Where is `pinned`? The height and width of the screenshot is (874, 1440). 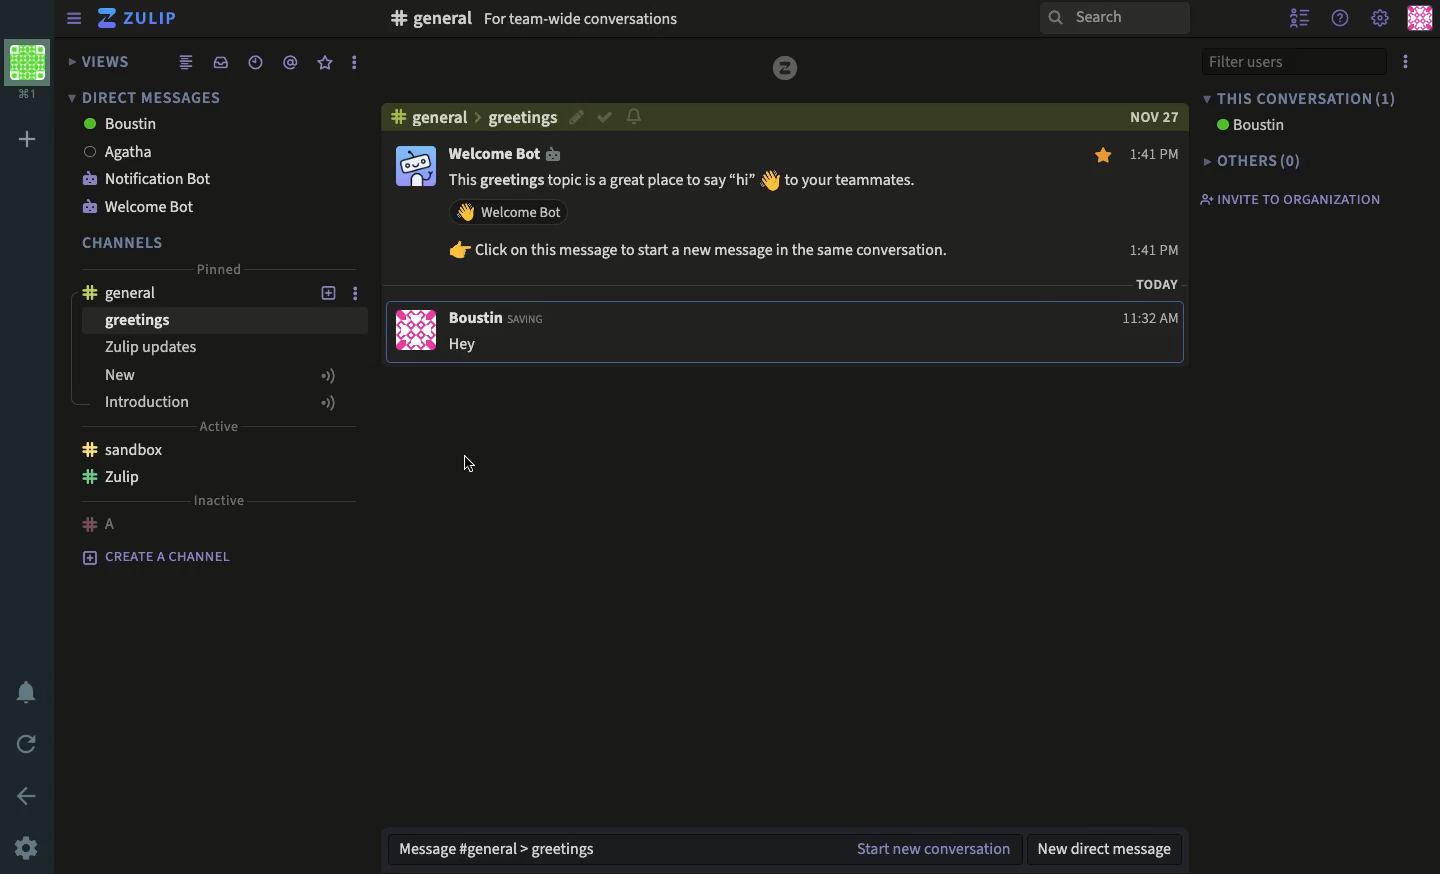
pinned is located at coordinates (221, 270).